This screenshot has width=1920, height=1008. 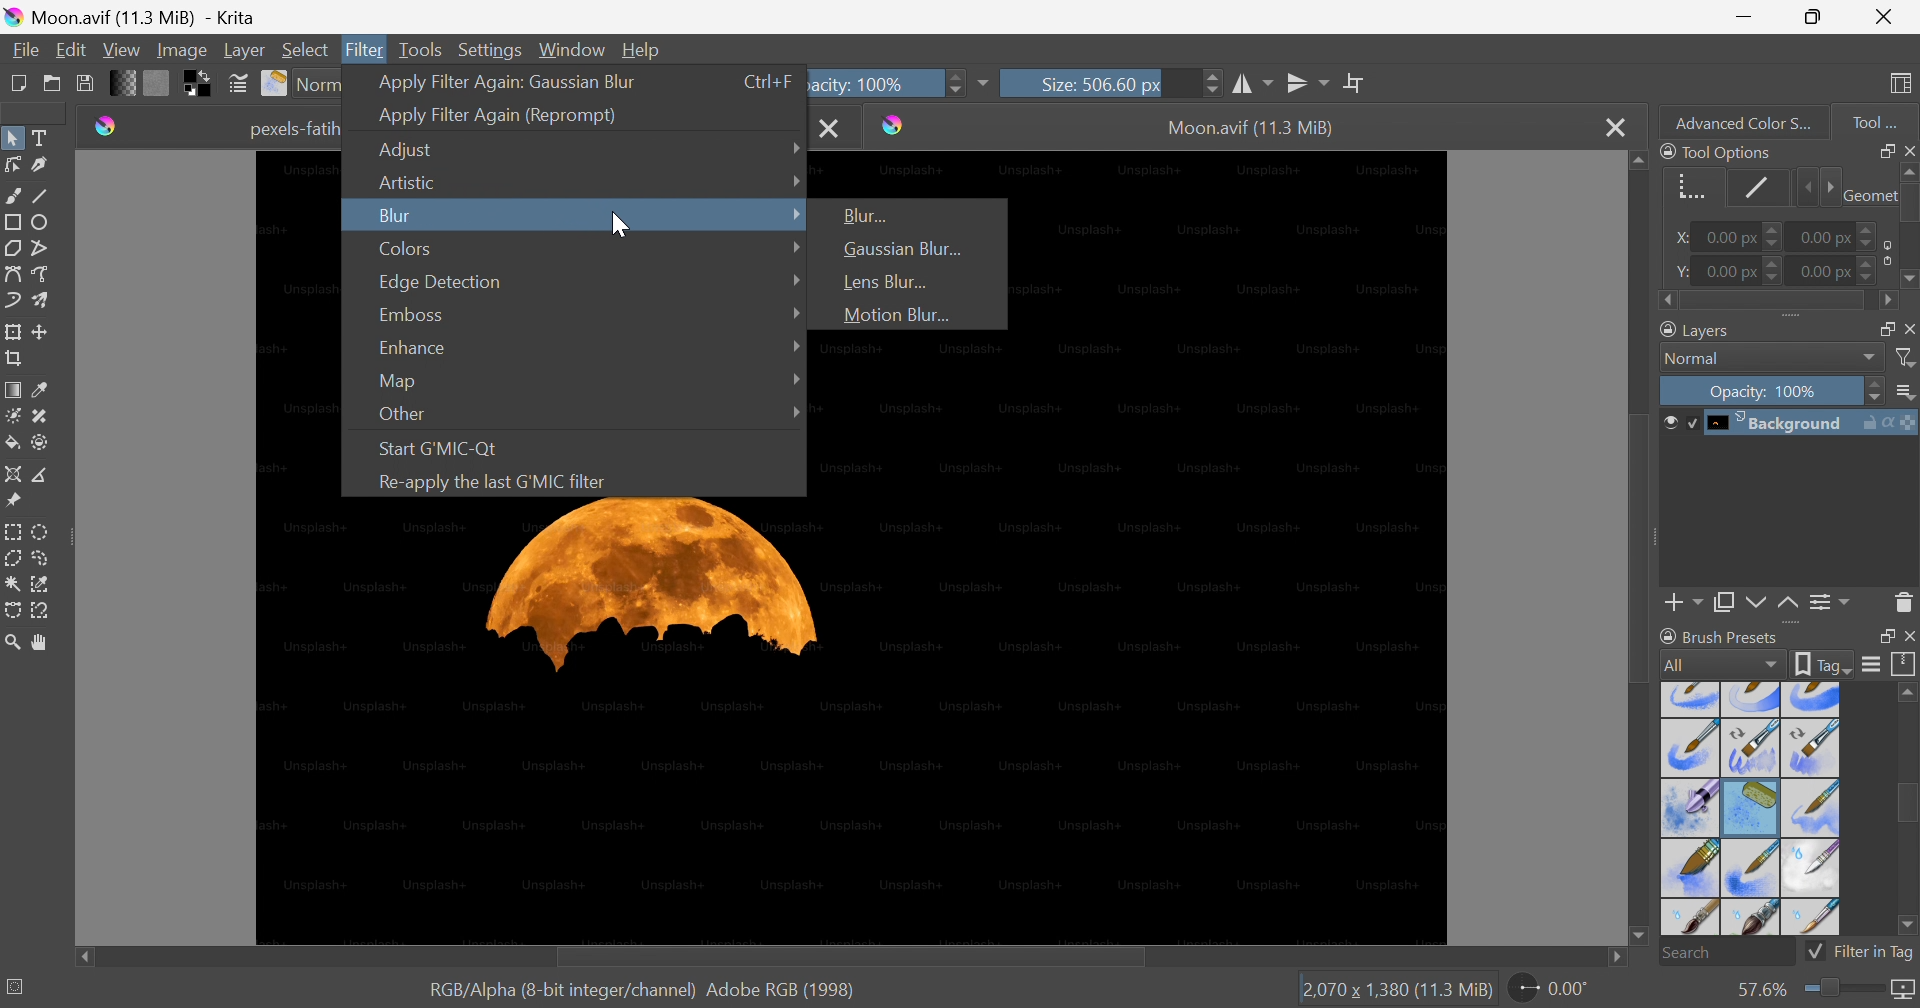 I want to click on Filter, so click(x=366, y=50).